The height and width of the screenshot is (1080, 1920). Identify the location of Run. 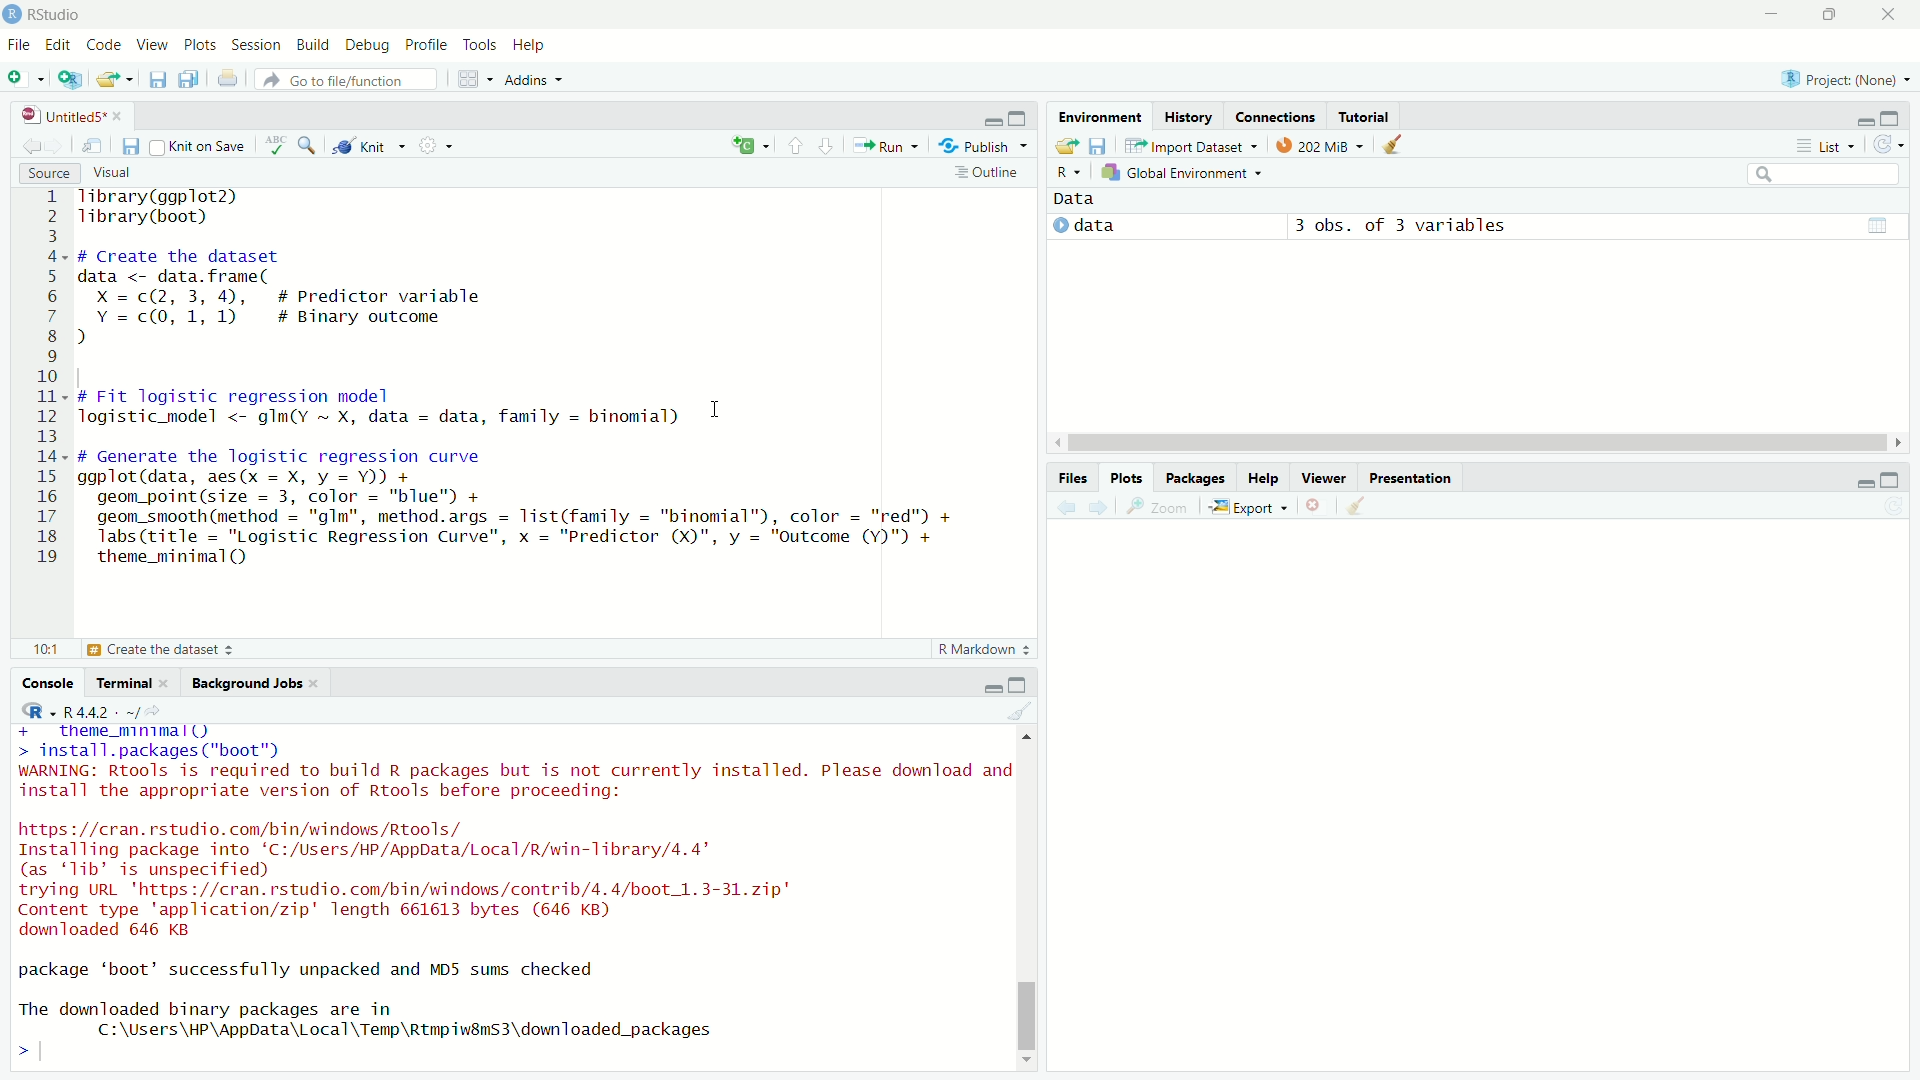
(886, 145).